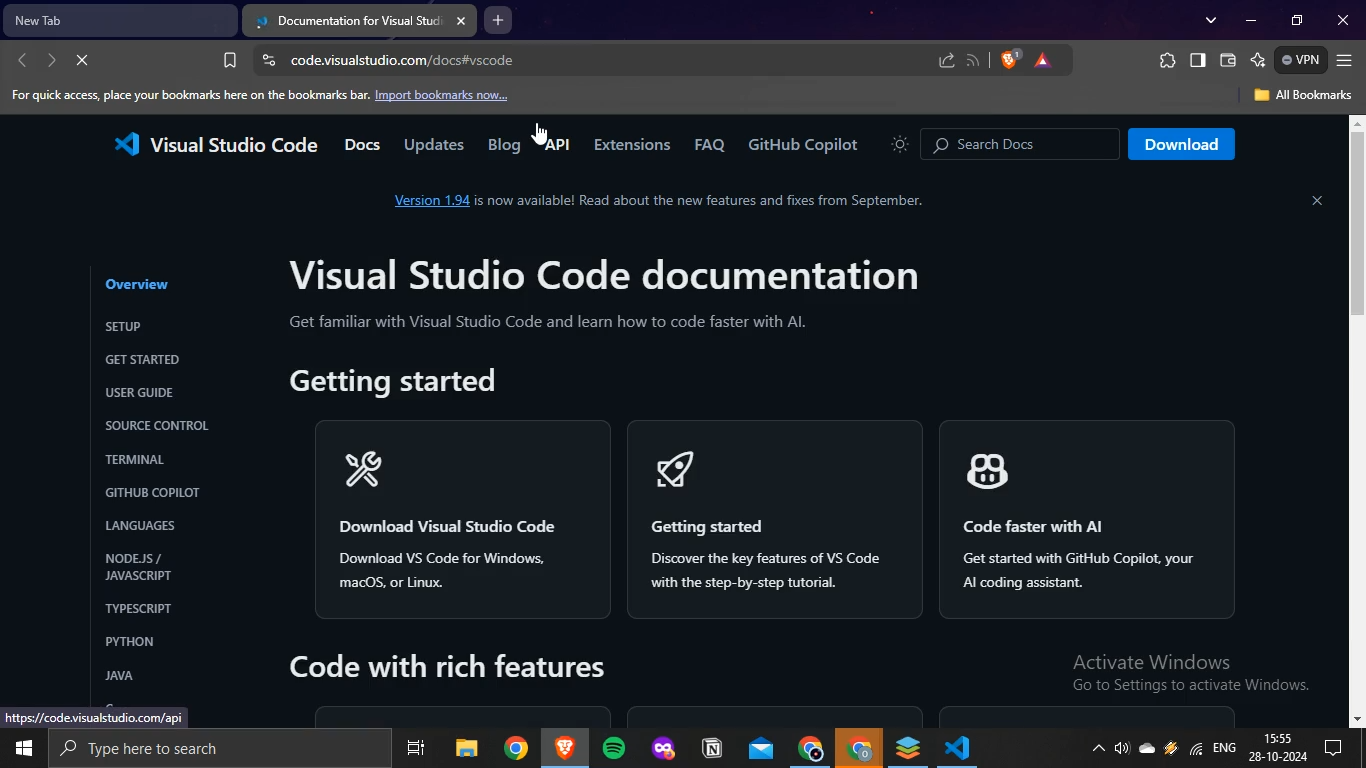  What do you see at coordinates (803, 146) in the screenshot?
I see `GitHub Copilot` at bounding box center [803, 146].